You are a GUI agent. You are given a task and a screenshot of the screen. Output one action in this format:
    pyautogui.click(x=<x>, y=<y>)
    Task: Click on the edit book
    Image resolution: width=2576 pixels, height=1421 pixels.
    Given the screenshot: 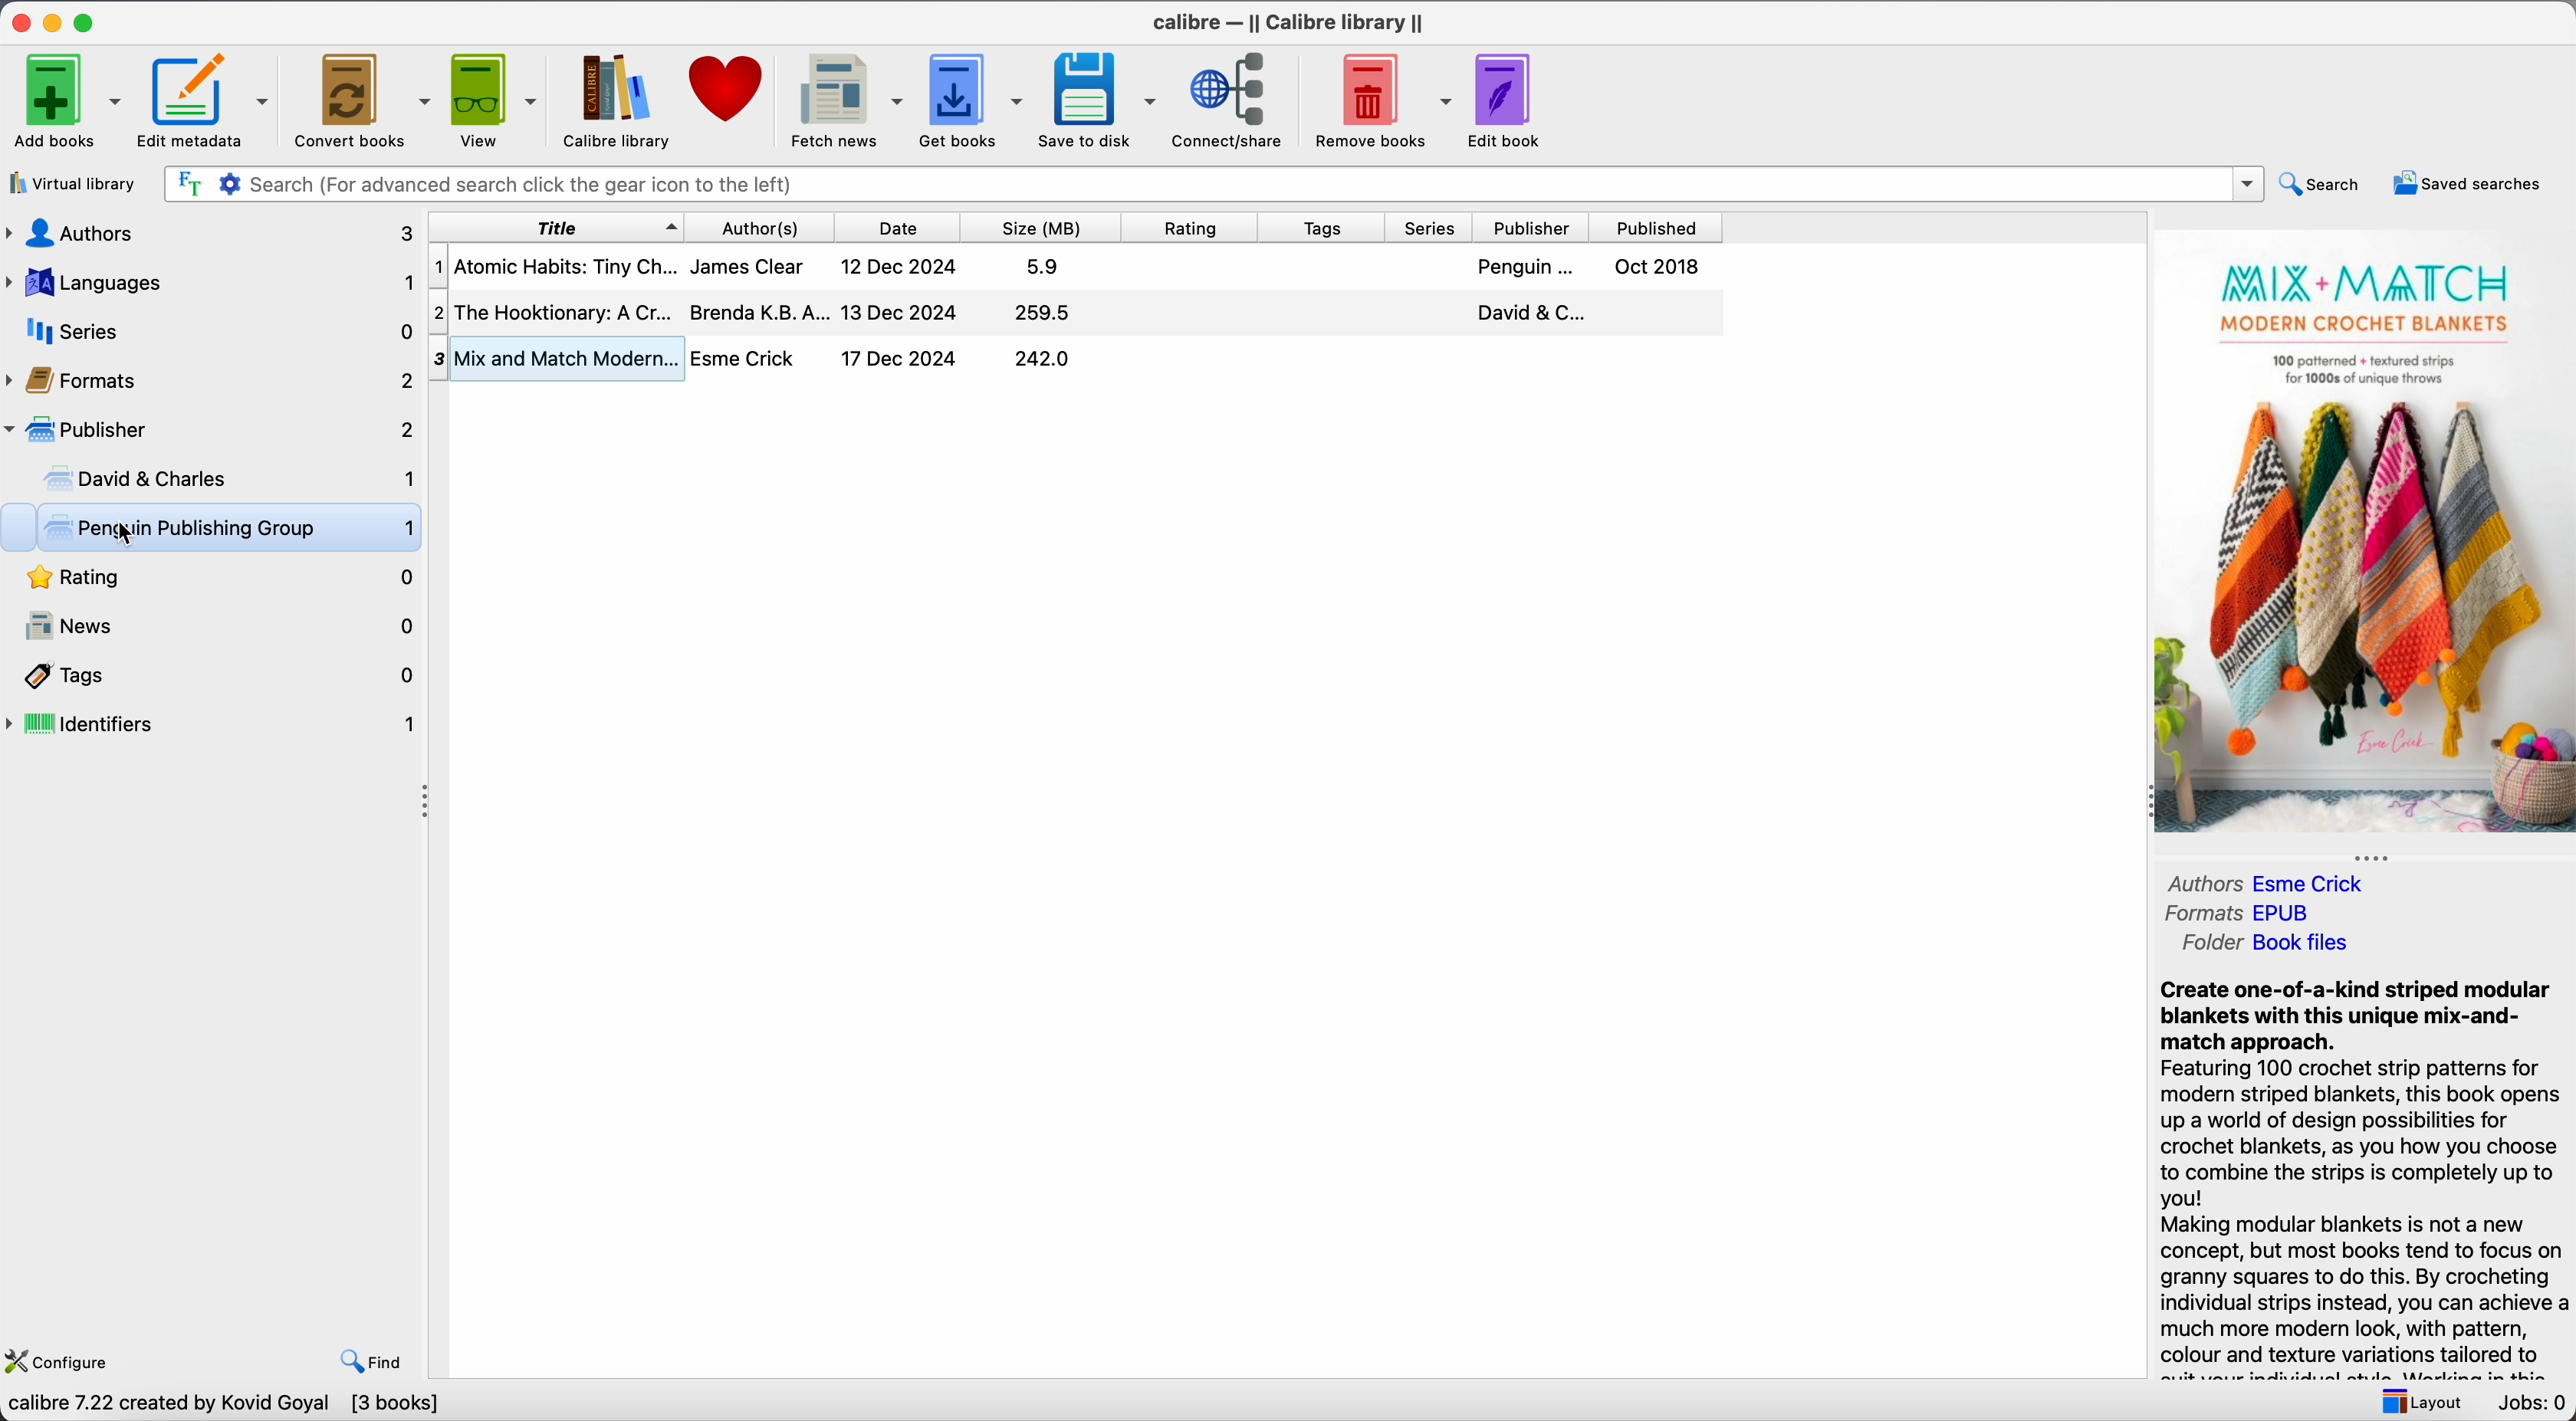 What is the action you would take?
    pyautogui.click(x=1512, y=100)
    